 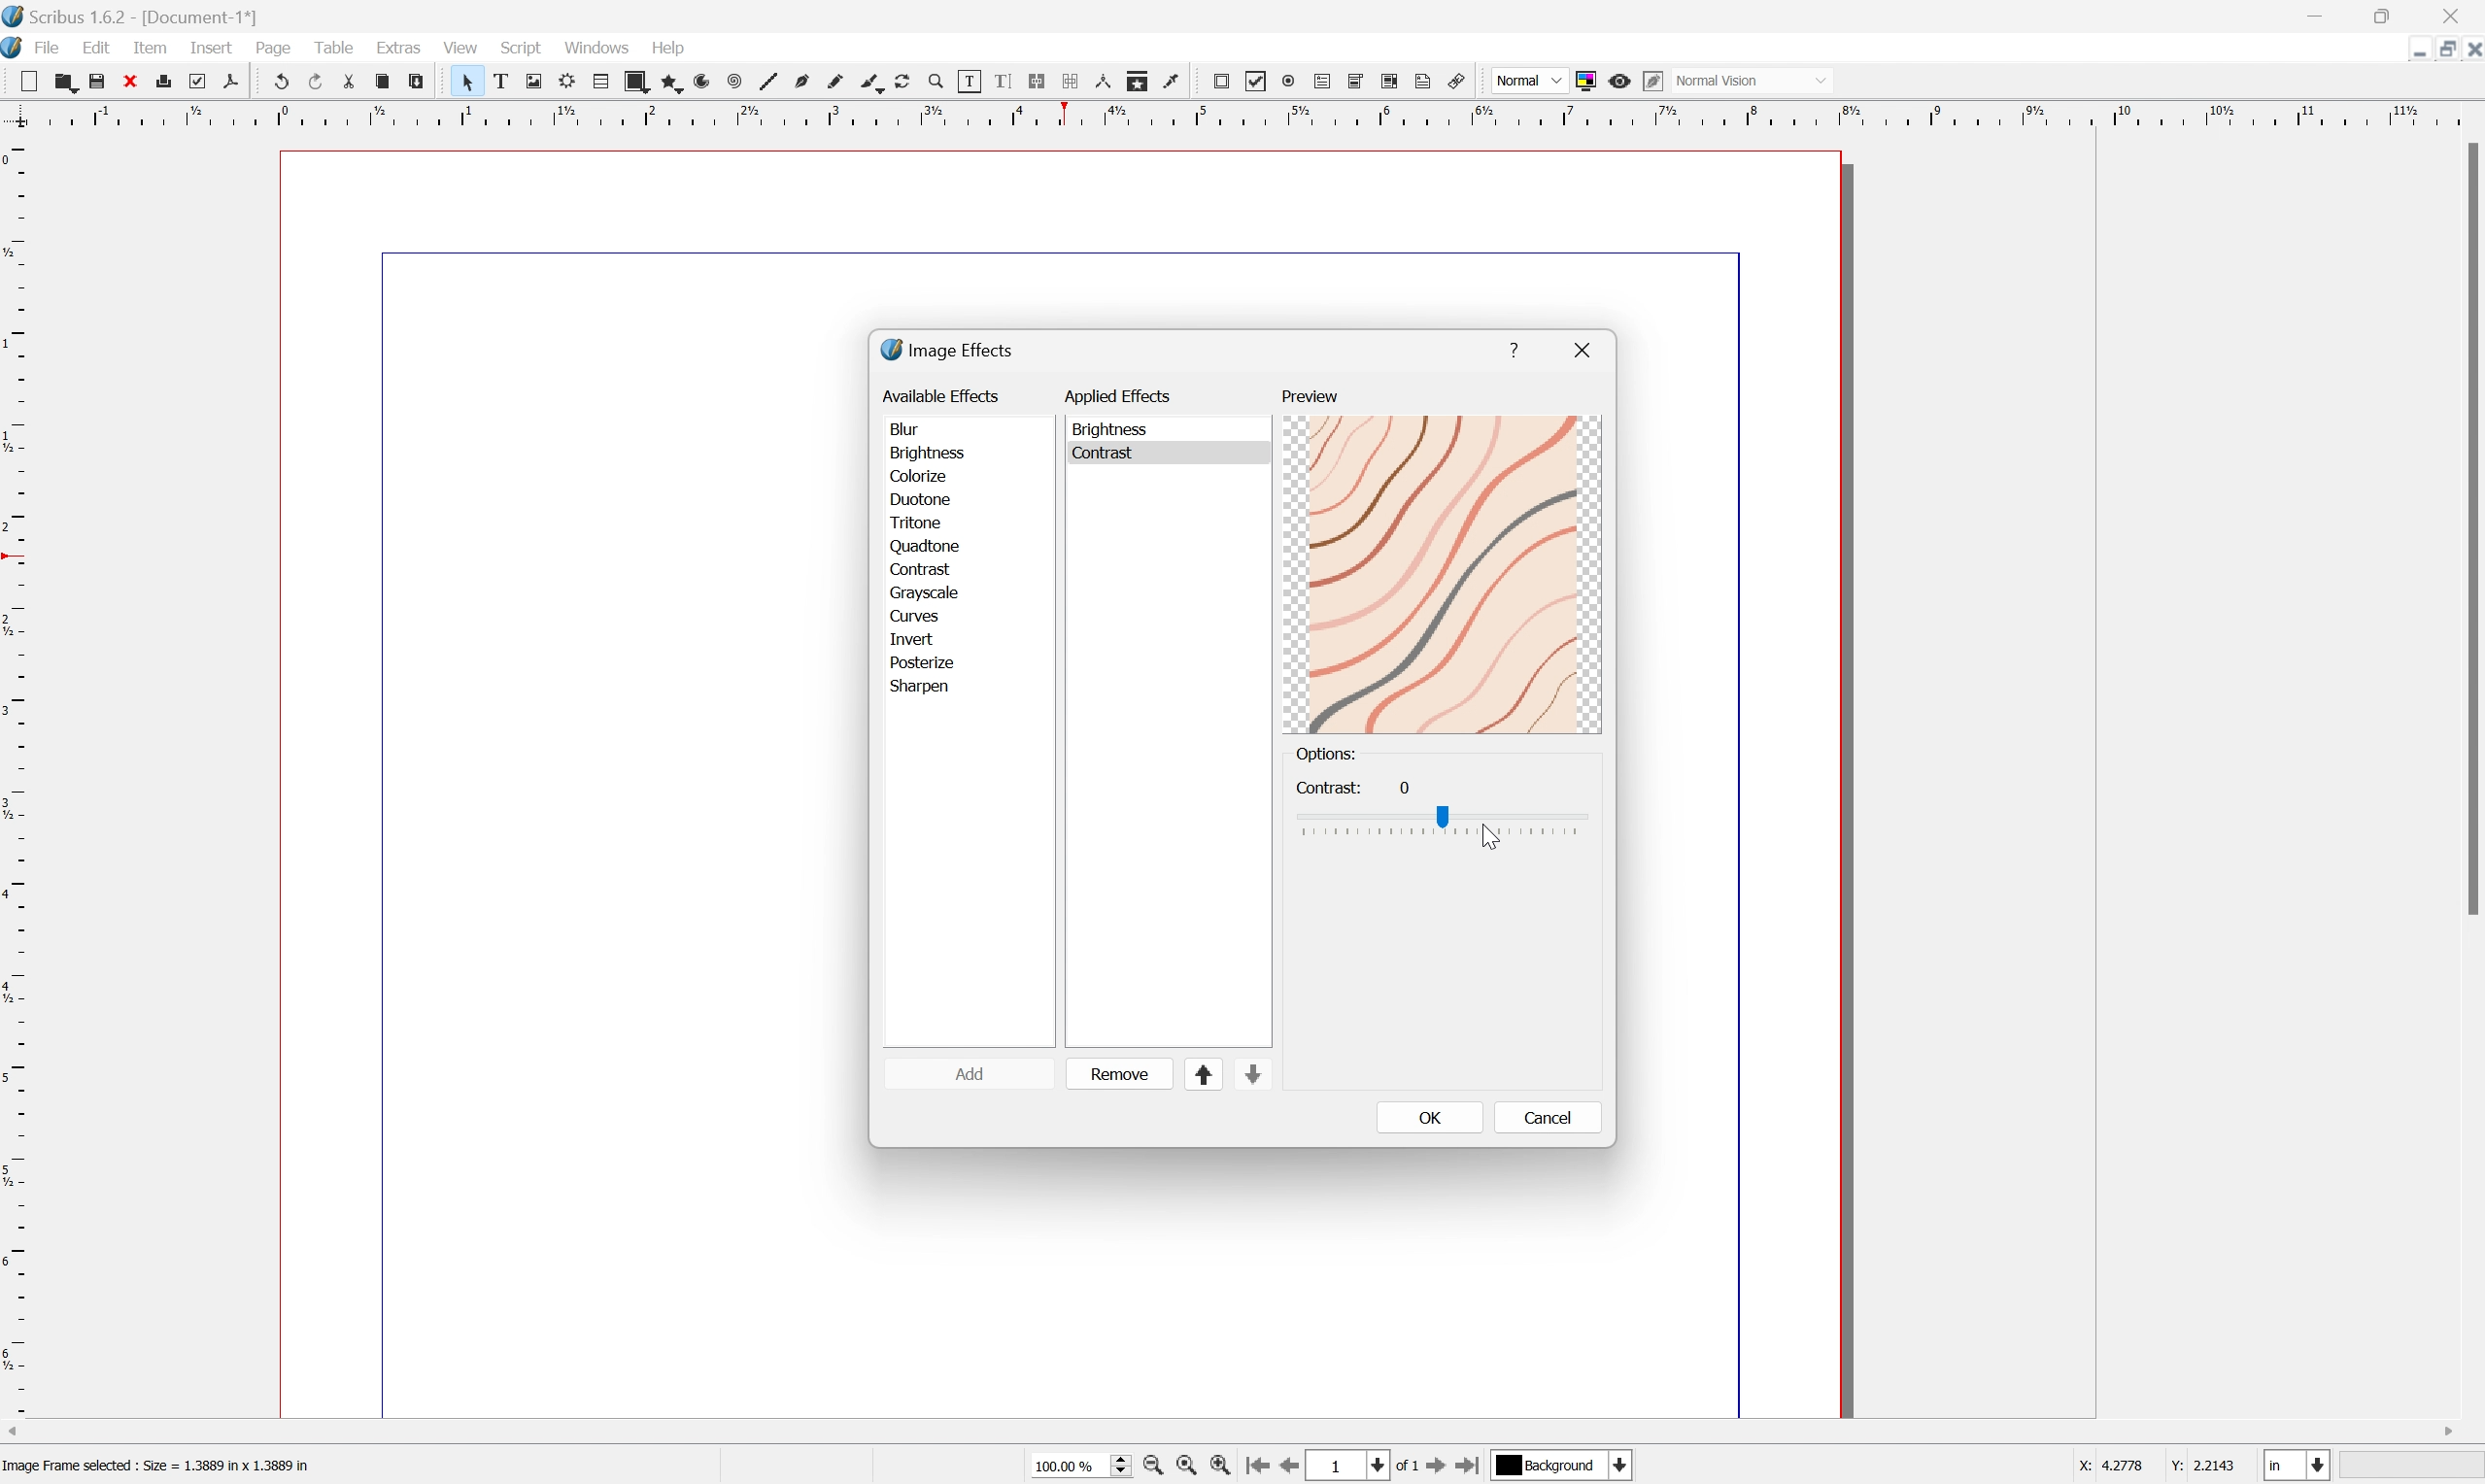 I want to click on tritone, so click(x=920, y=519).